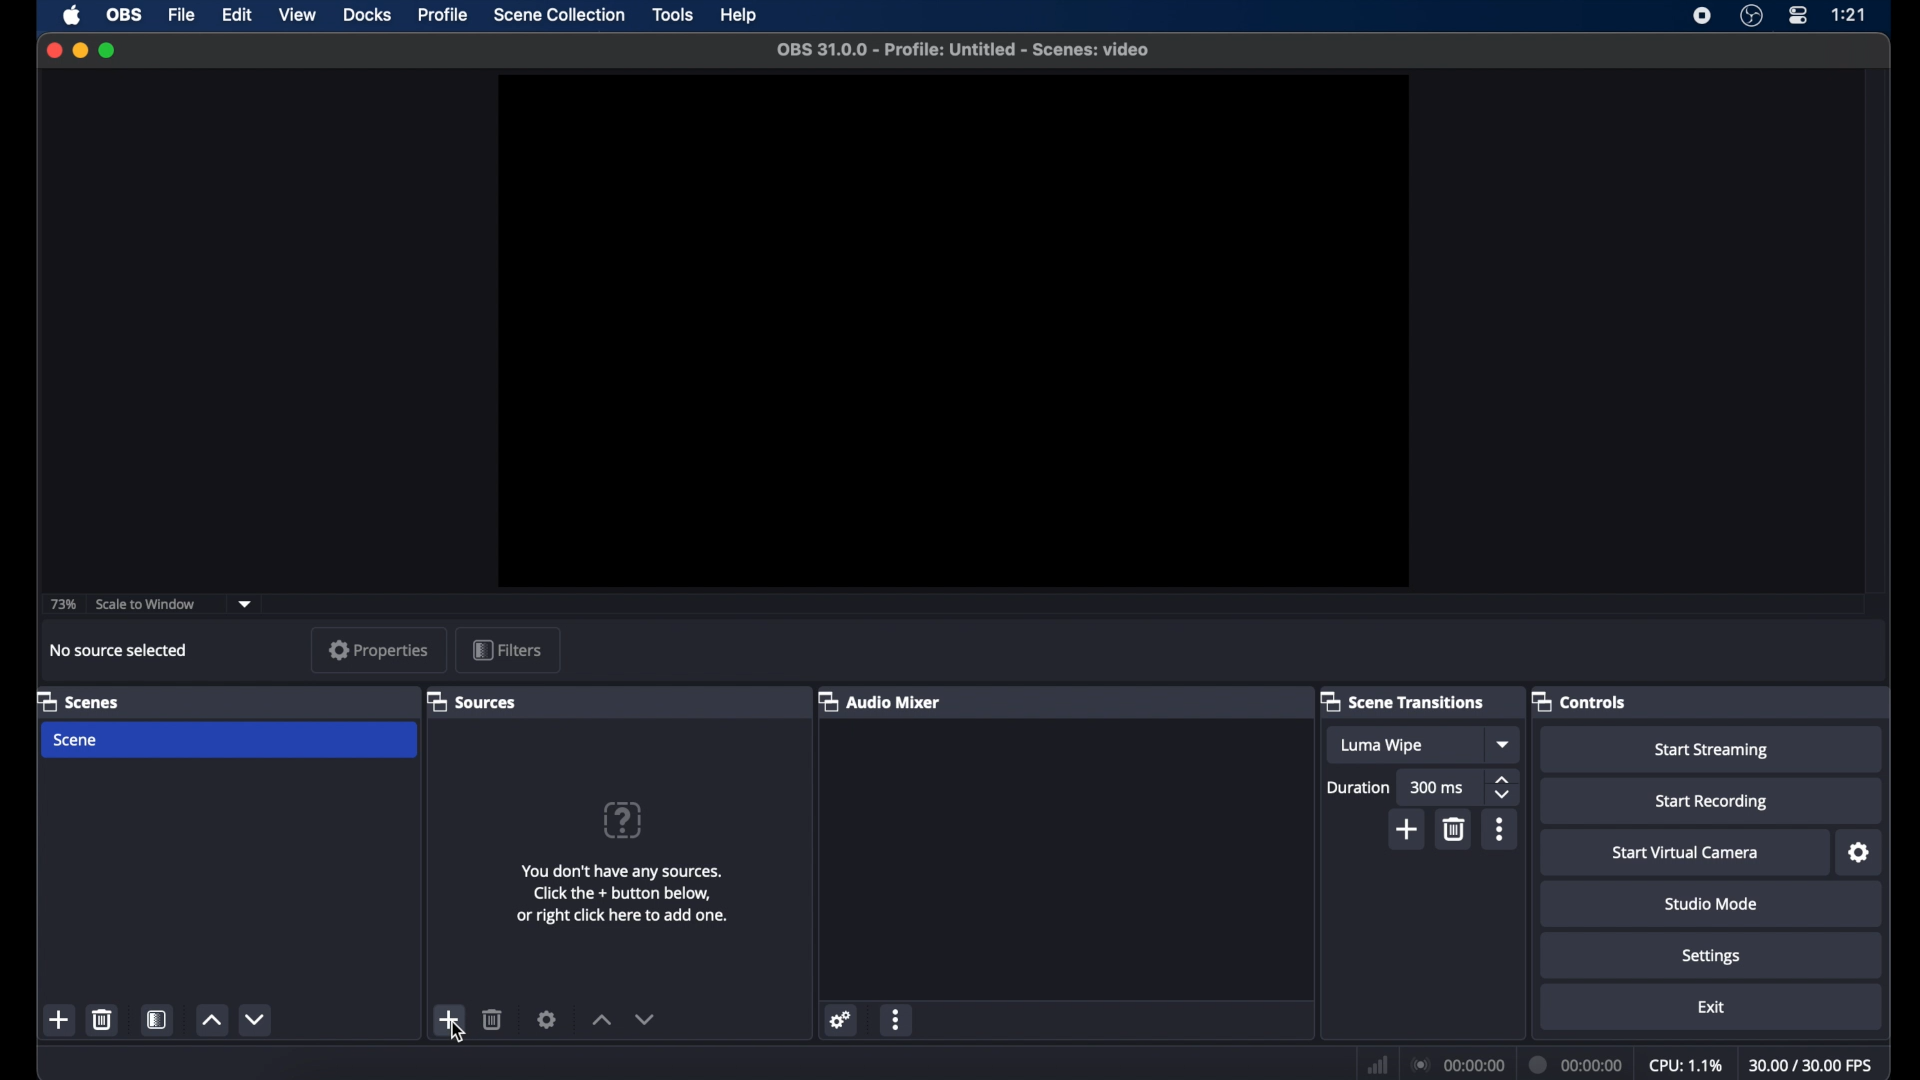  What do you see at coordinates (647, 1018) in the screenshot?
I see `decrement` at bounding box center [647, 1018].